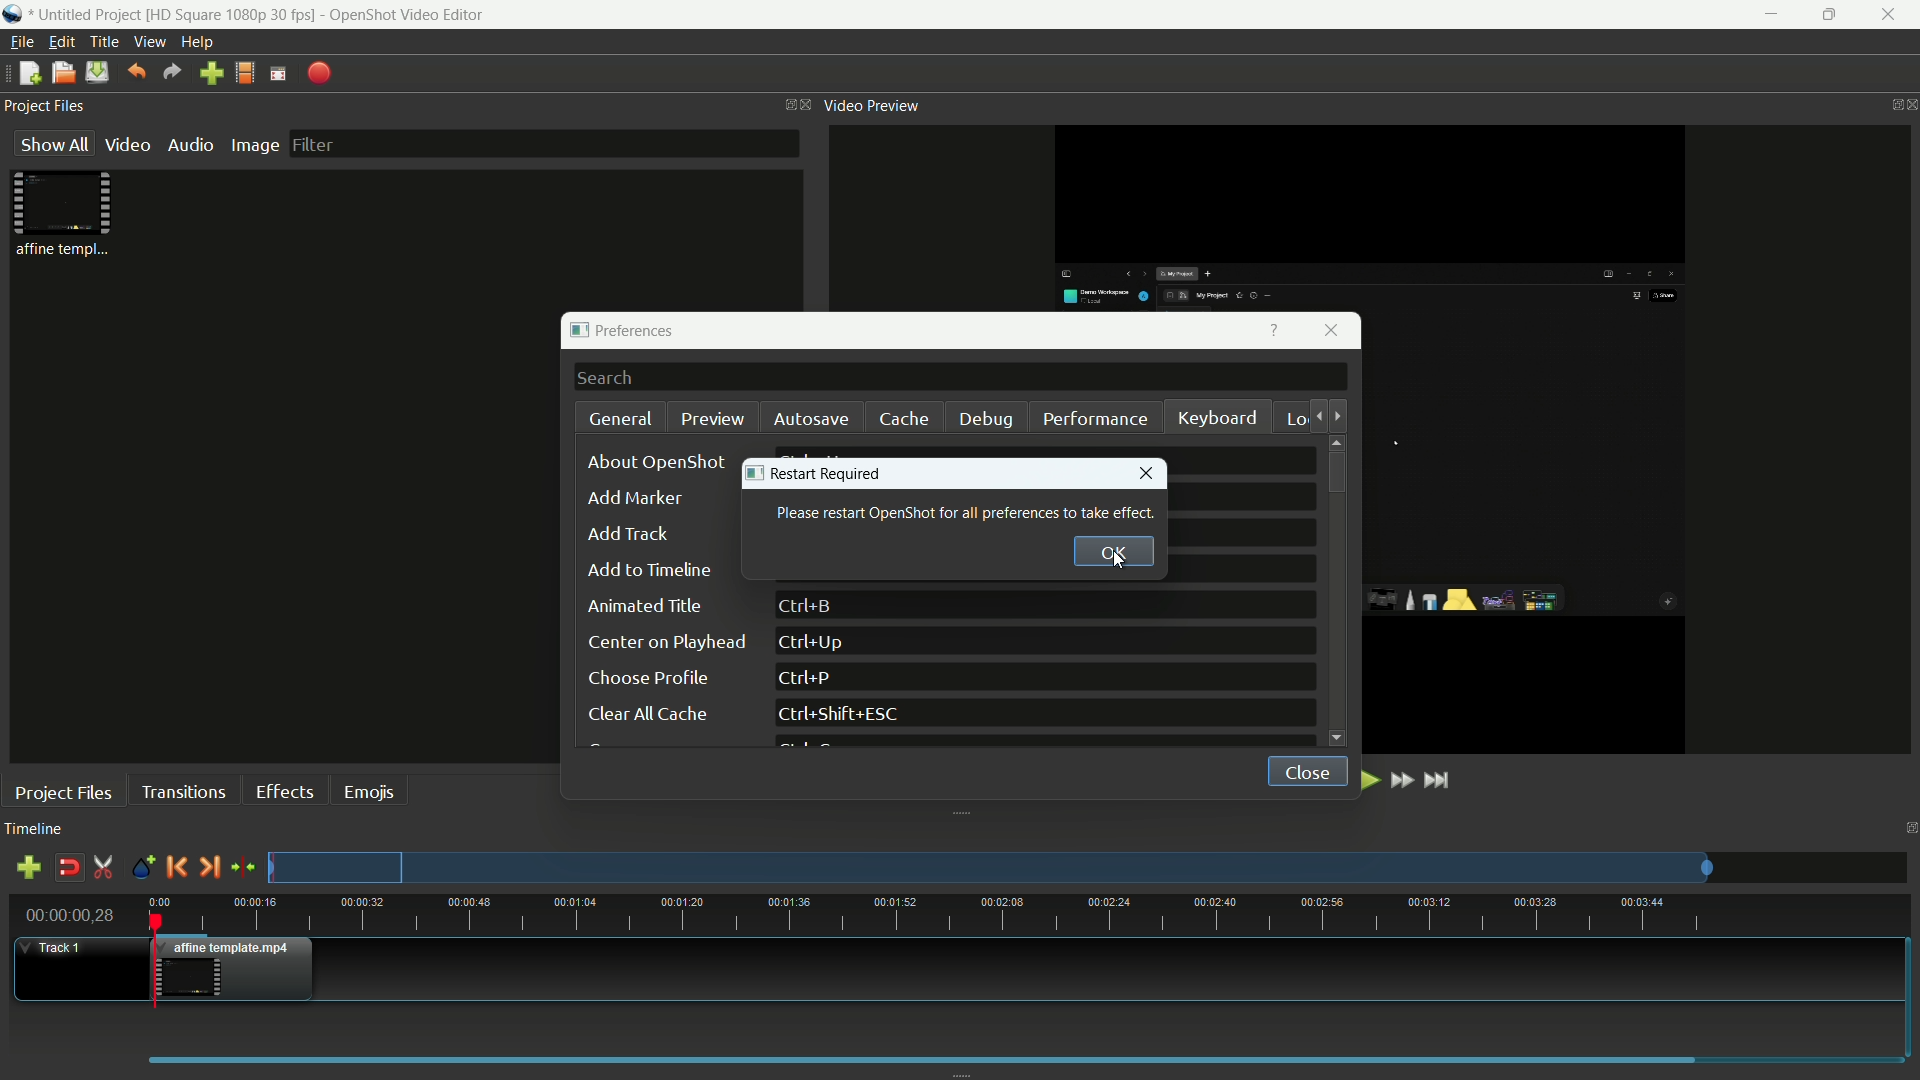 The height and width of the screenshot is (1080, 1920). Describe the element at coordinates (173, 72) in the screenshot. I see `redo` at that location.